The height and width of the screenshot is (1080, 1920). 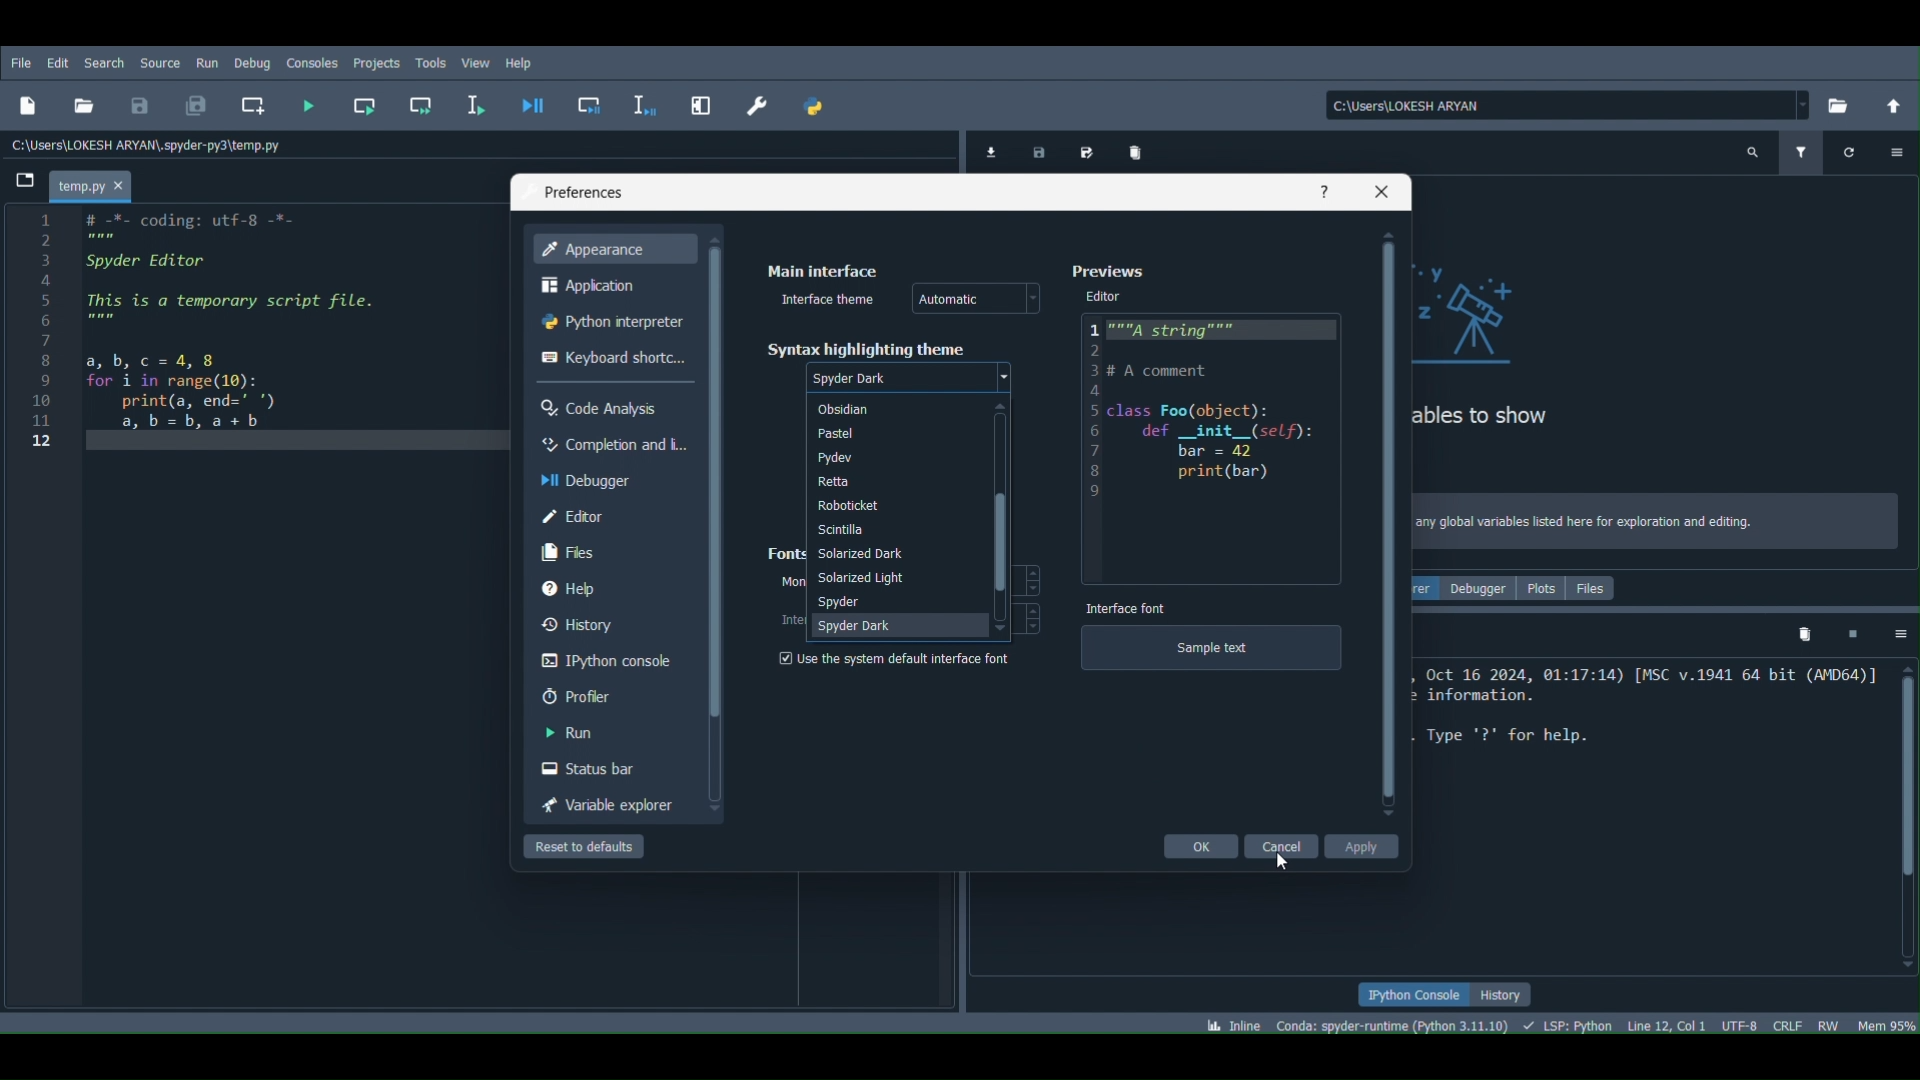 What do you see at coordinates (1808, 154) in the screenshot?
I see `Filter variables` at bounding box center [1808, 154].